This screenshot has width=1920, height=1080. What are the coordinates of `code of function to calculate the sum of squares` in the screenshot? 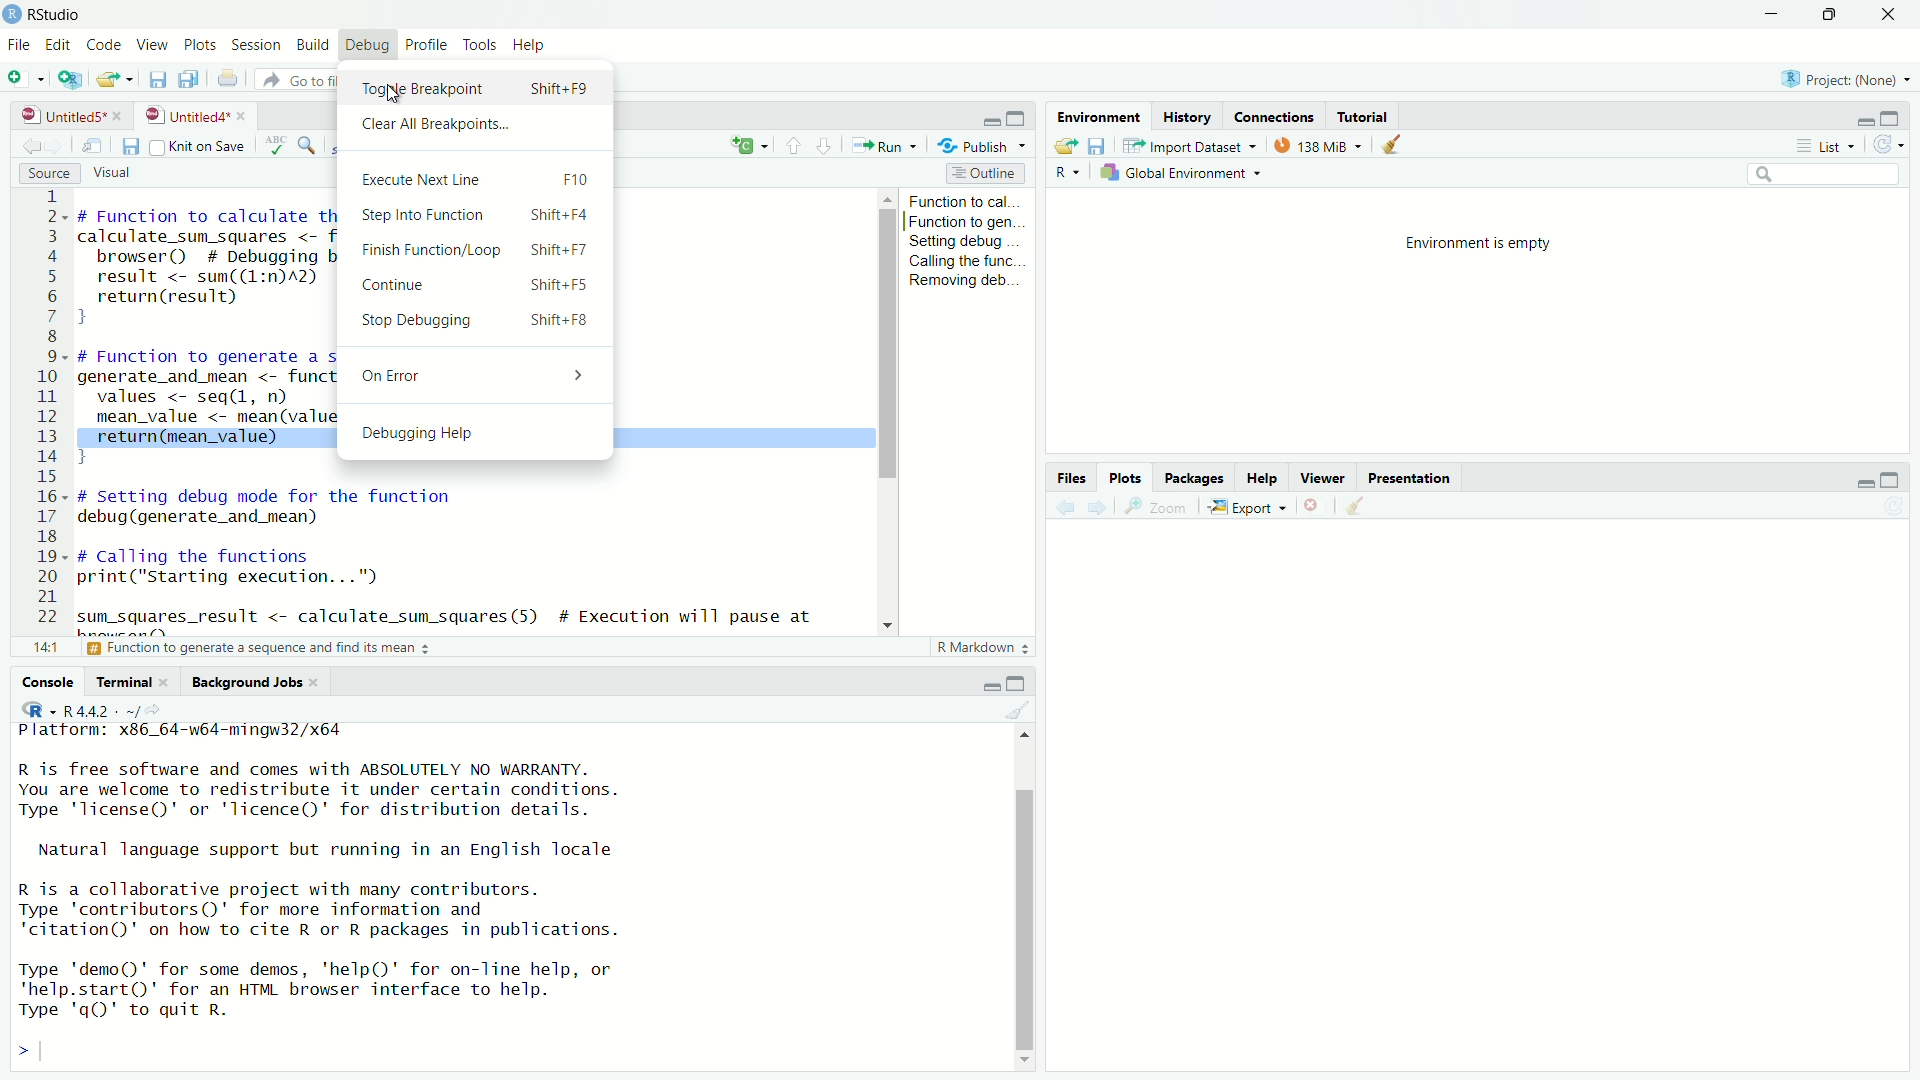 It's located at (204, 267).